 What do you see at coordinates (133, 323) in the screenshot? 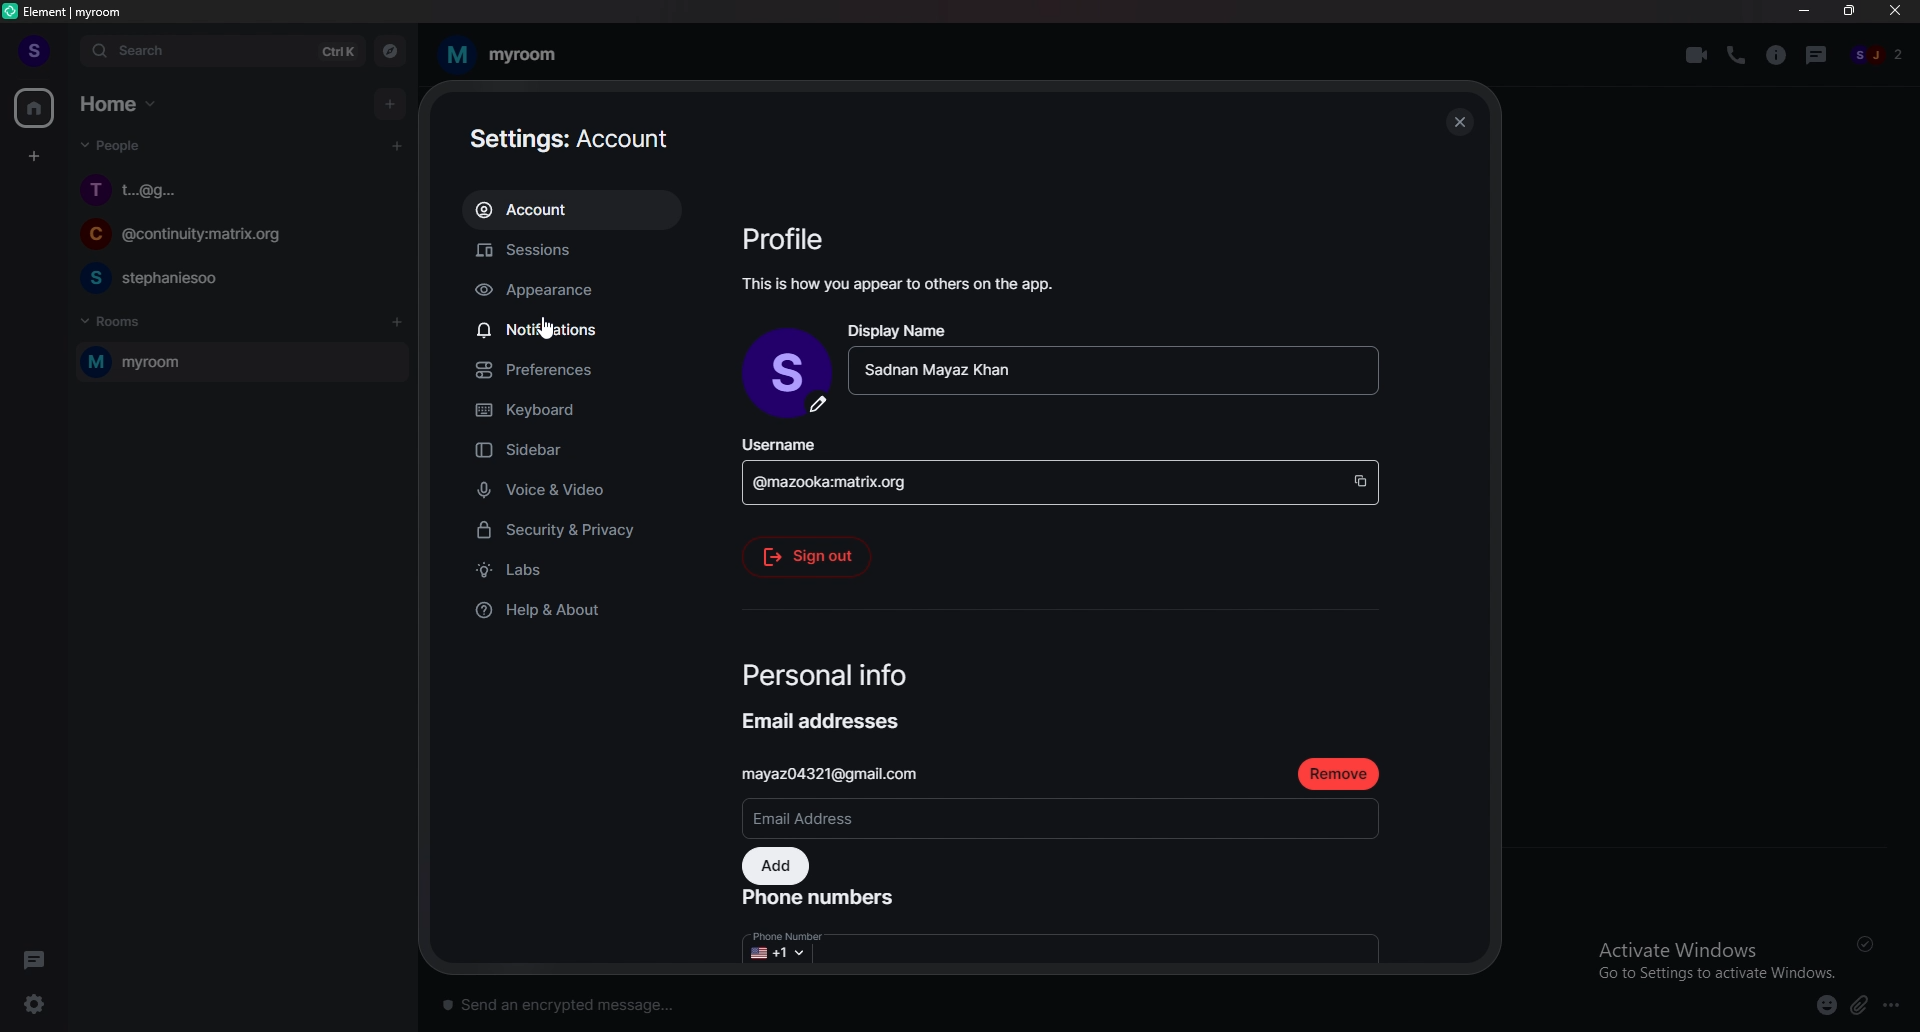
I see `rooms` at bounding box center [133, 323].